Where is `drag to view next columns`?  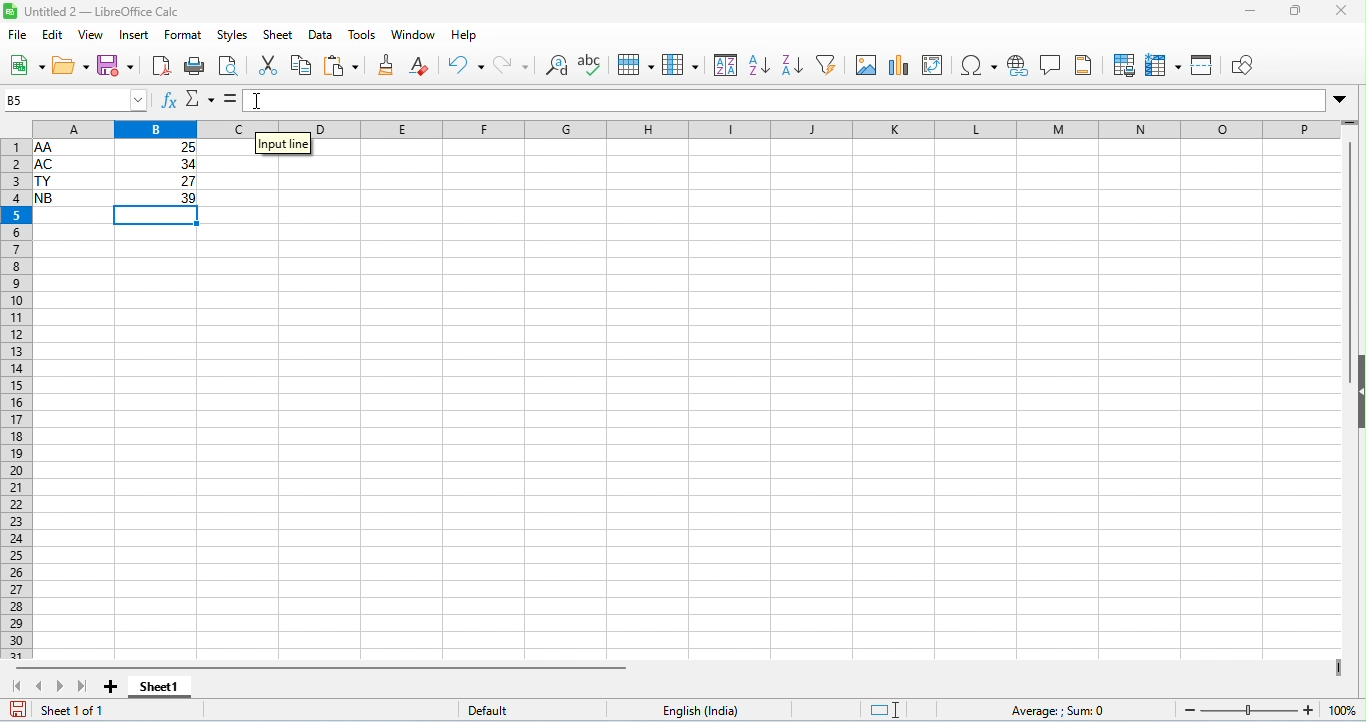
drag to view next columns is located at coordinates (1339, 667).